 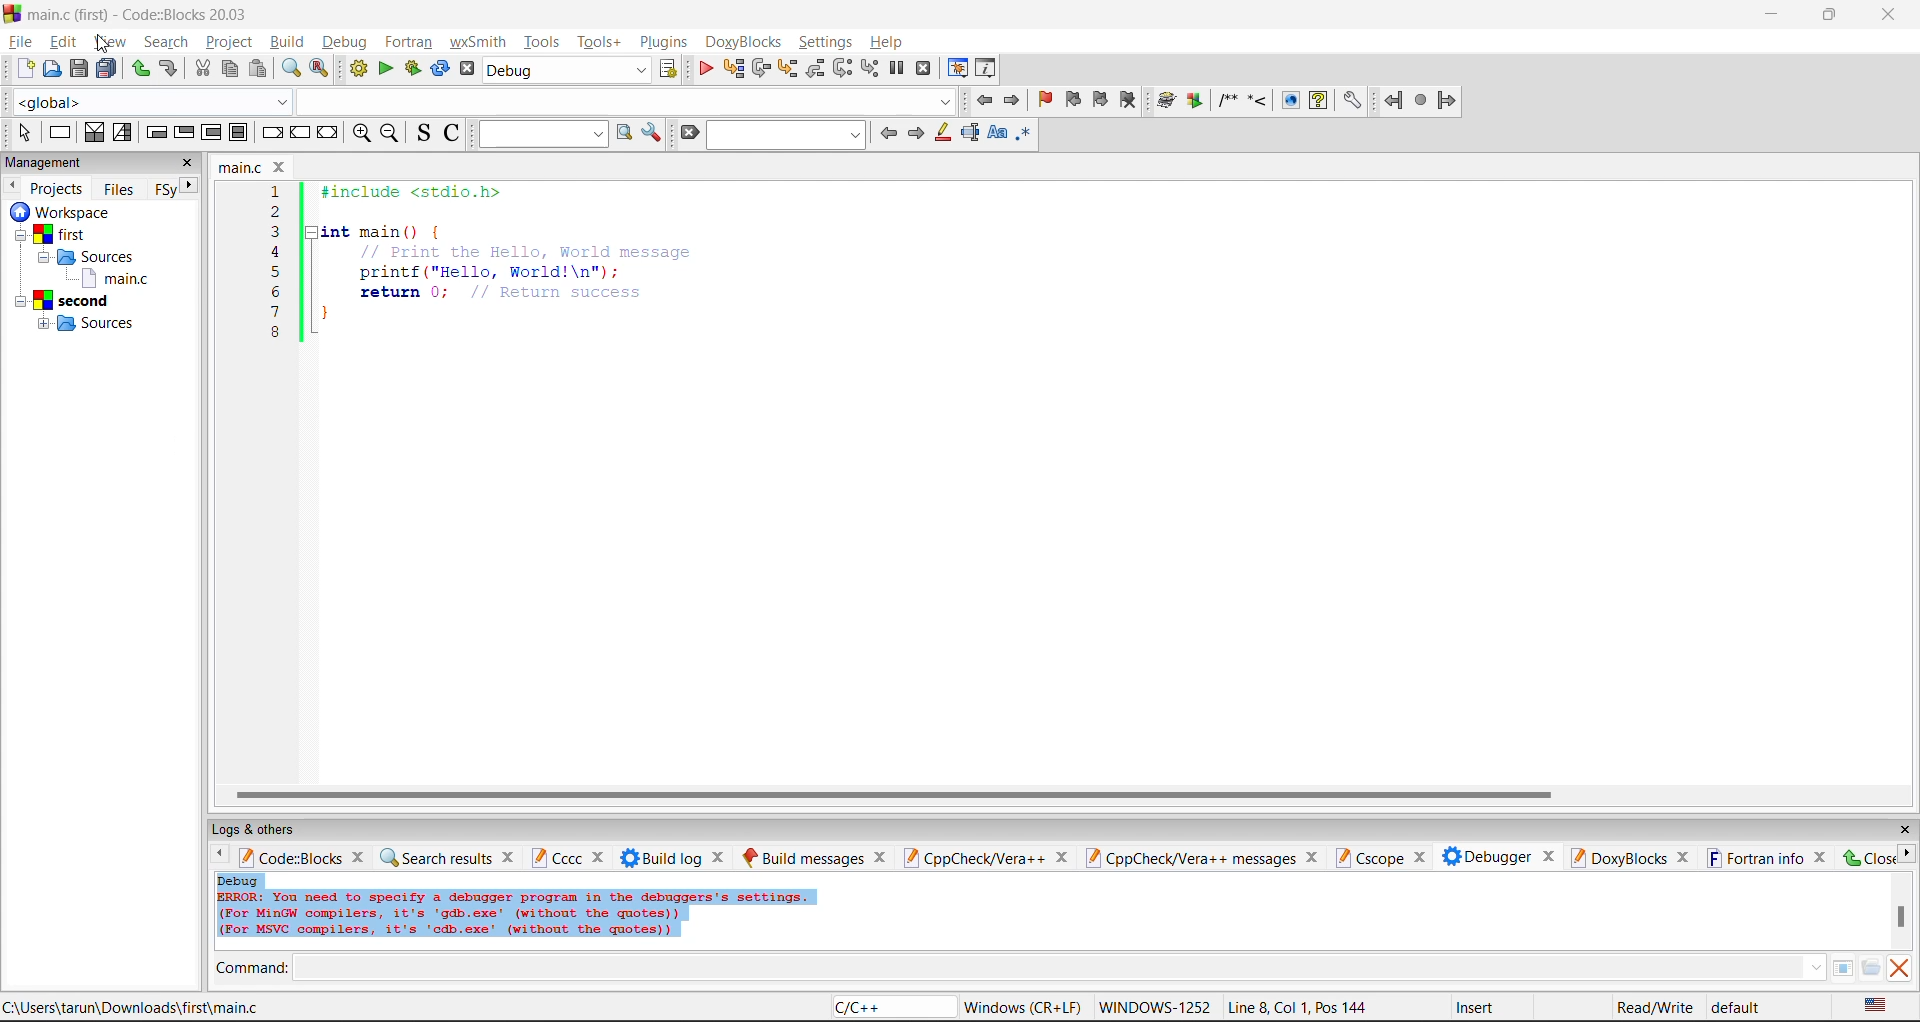 What do you see at coordinates (62, 133) in the screenshot?
I see `instruction` at bounding box center [62, 133].